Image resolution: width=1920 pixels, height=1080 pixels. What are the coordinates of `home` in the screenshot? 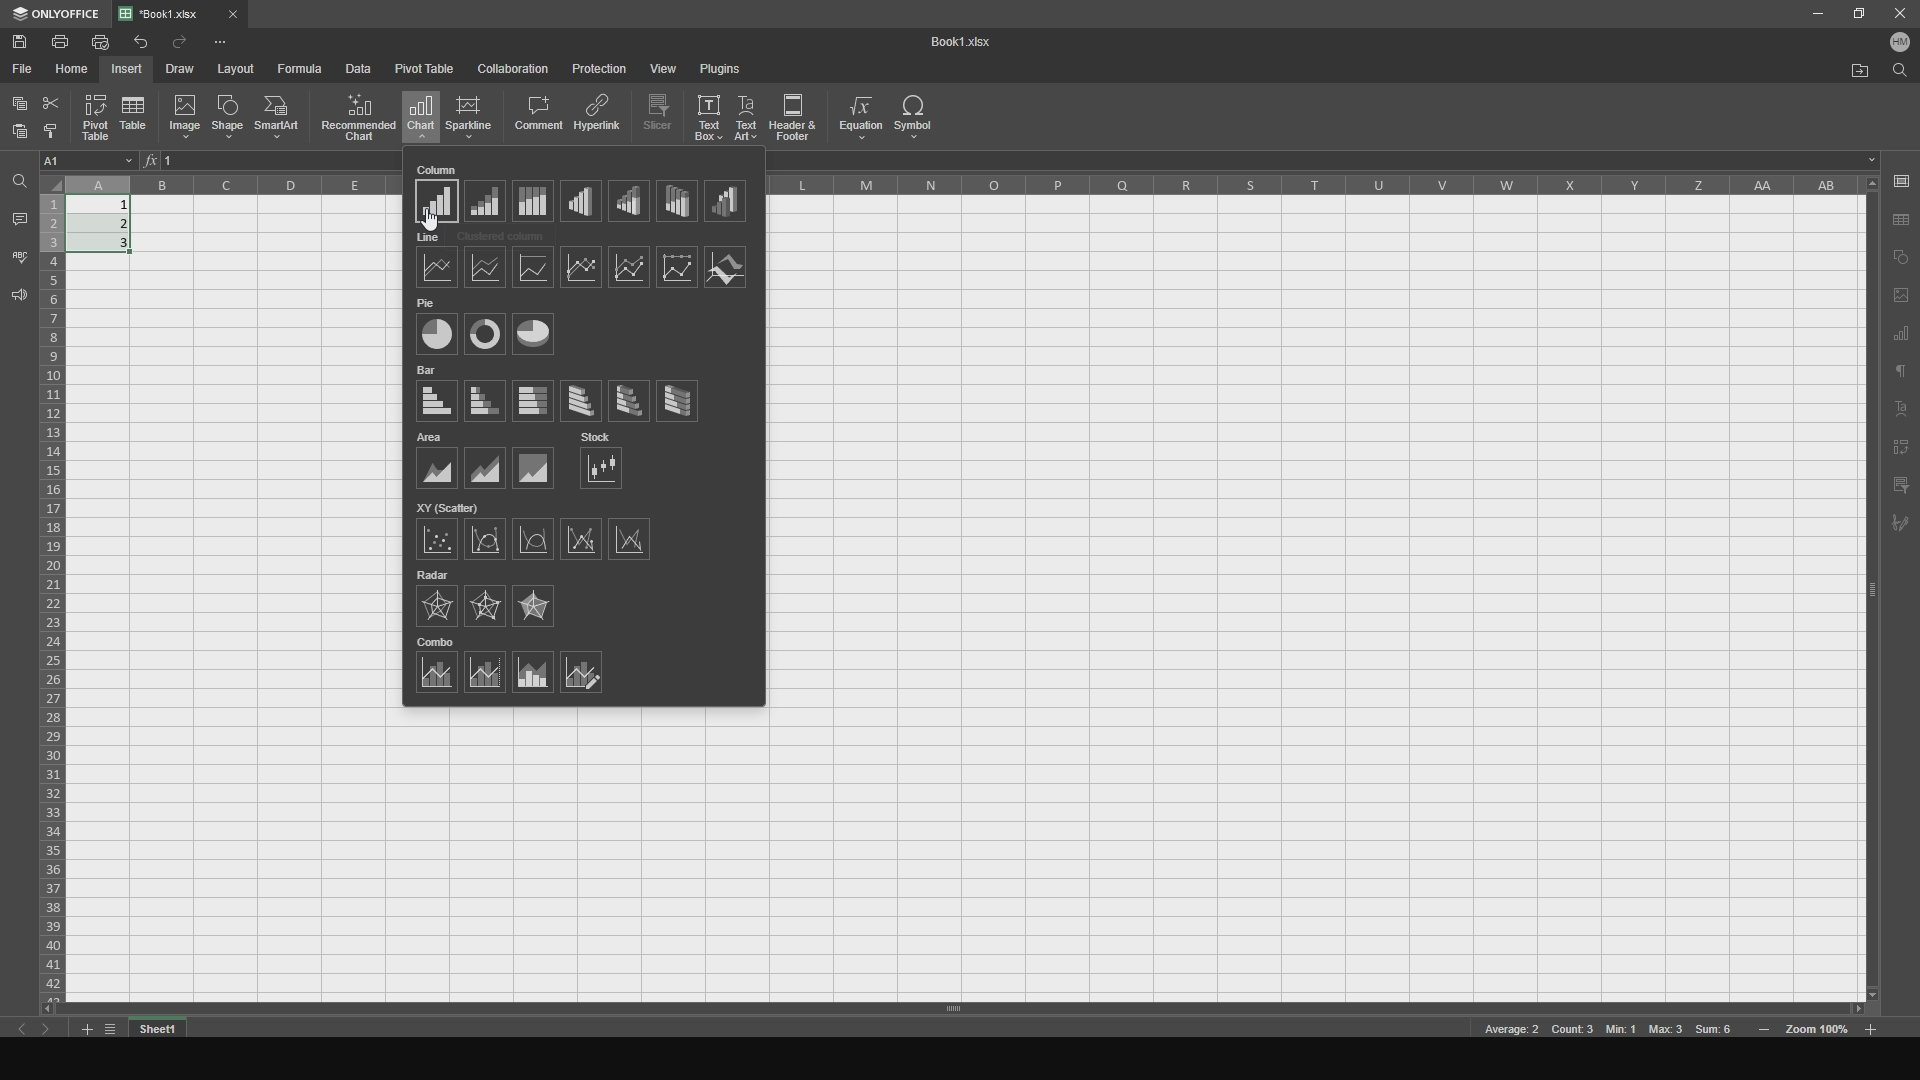 It's located at (74, 70).